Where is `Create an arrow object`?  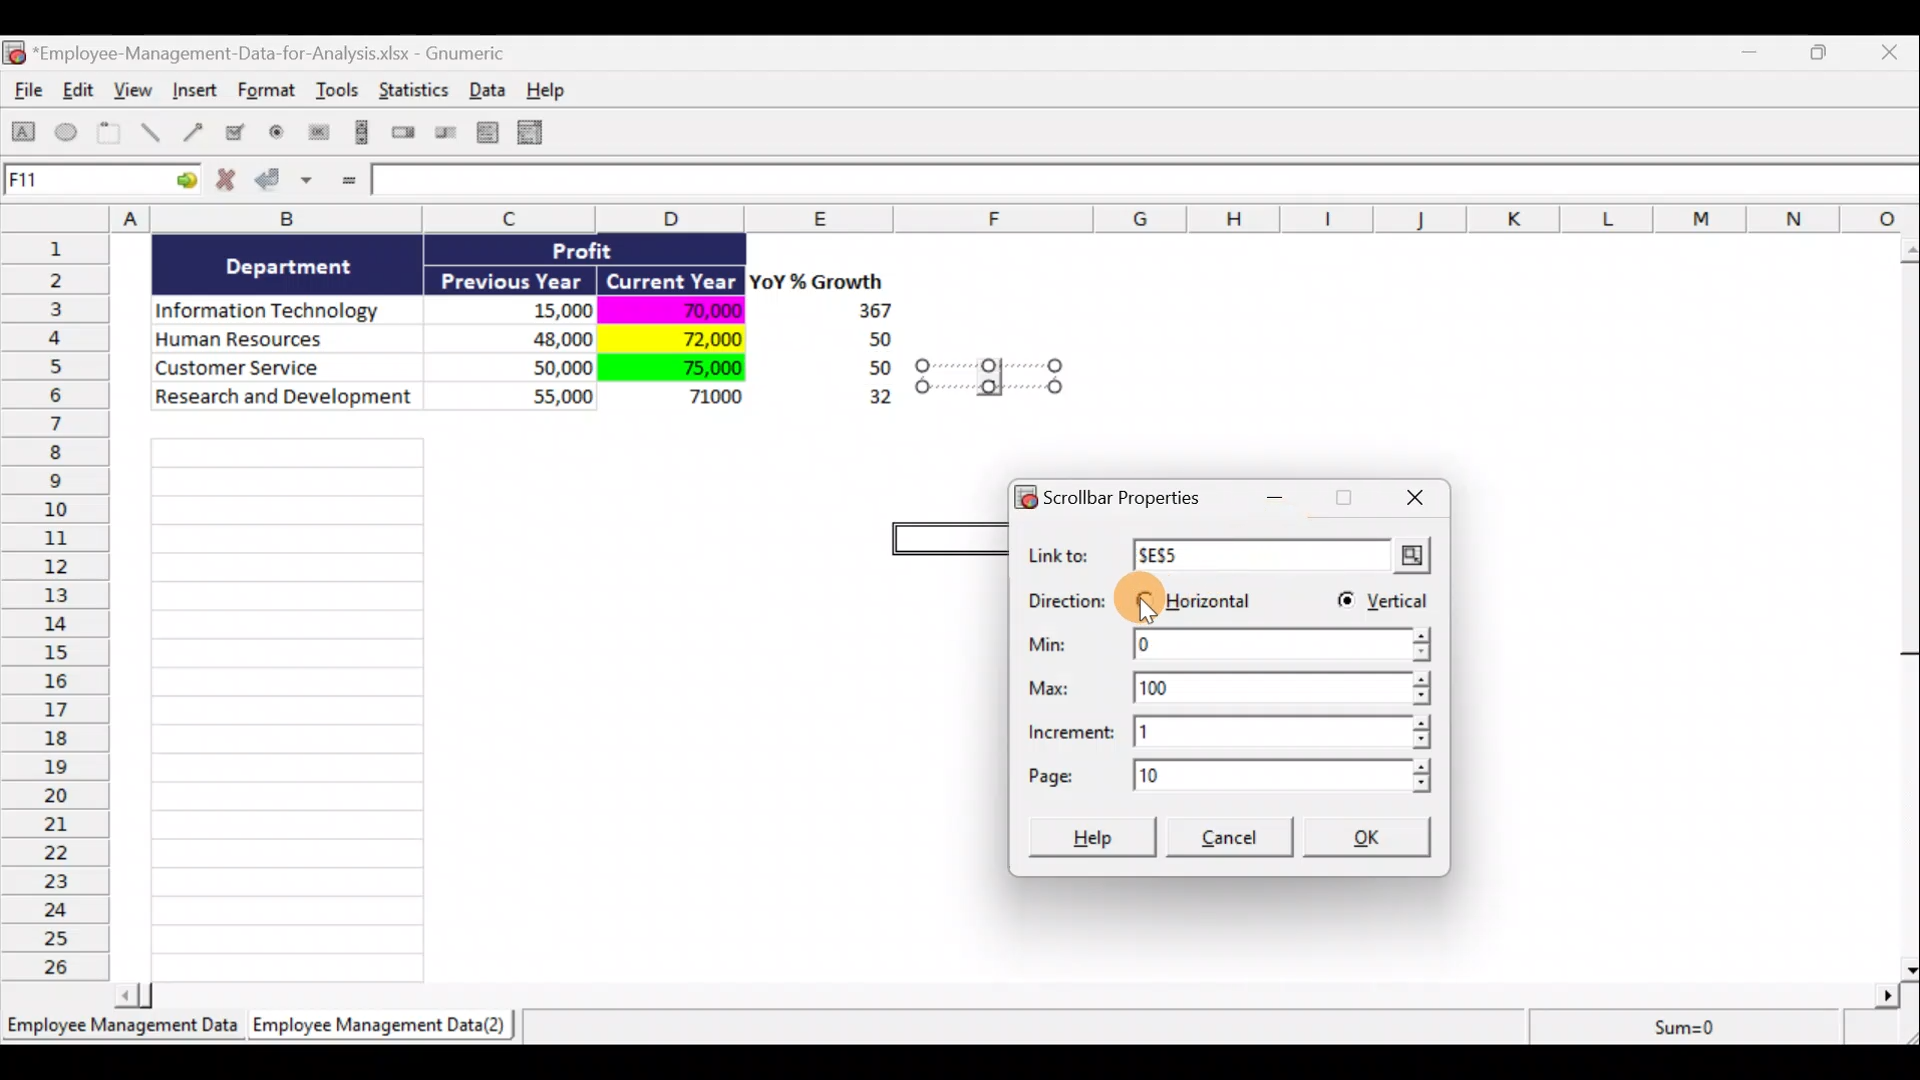 Create an arrow object is located at coordinates (193, 131).